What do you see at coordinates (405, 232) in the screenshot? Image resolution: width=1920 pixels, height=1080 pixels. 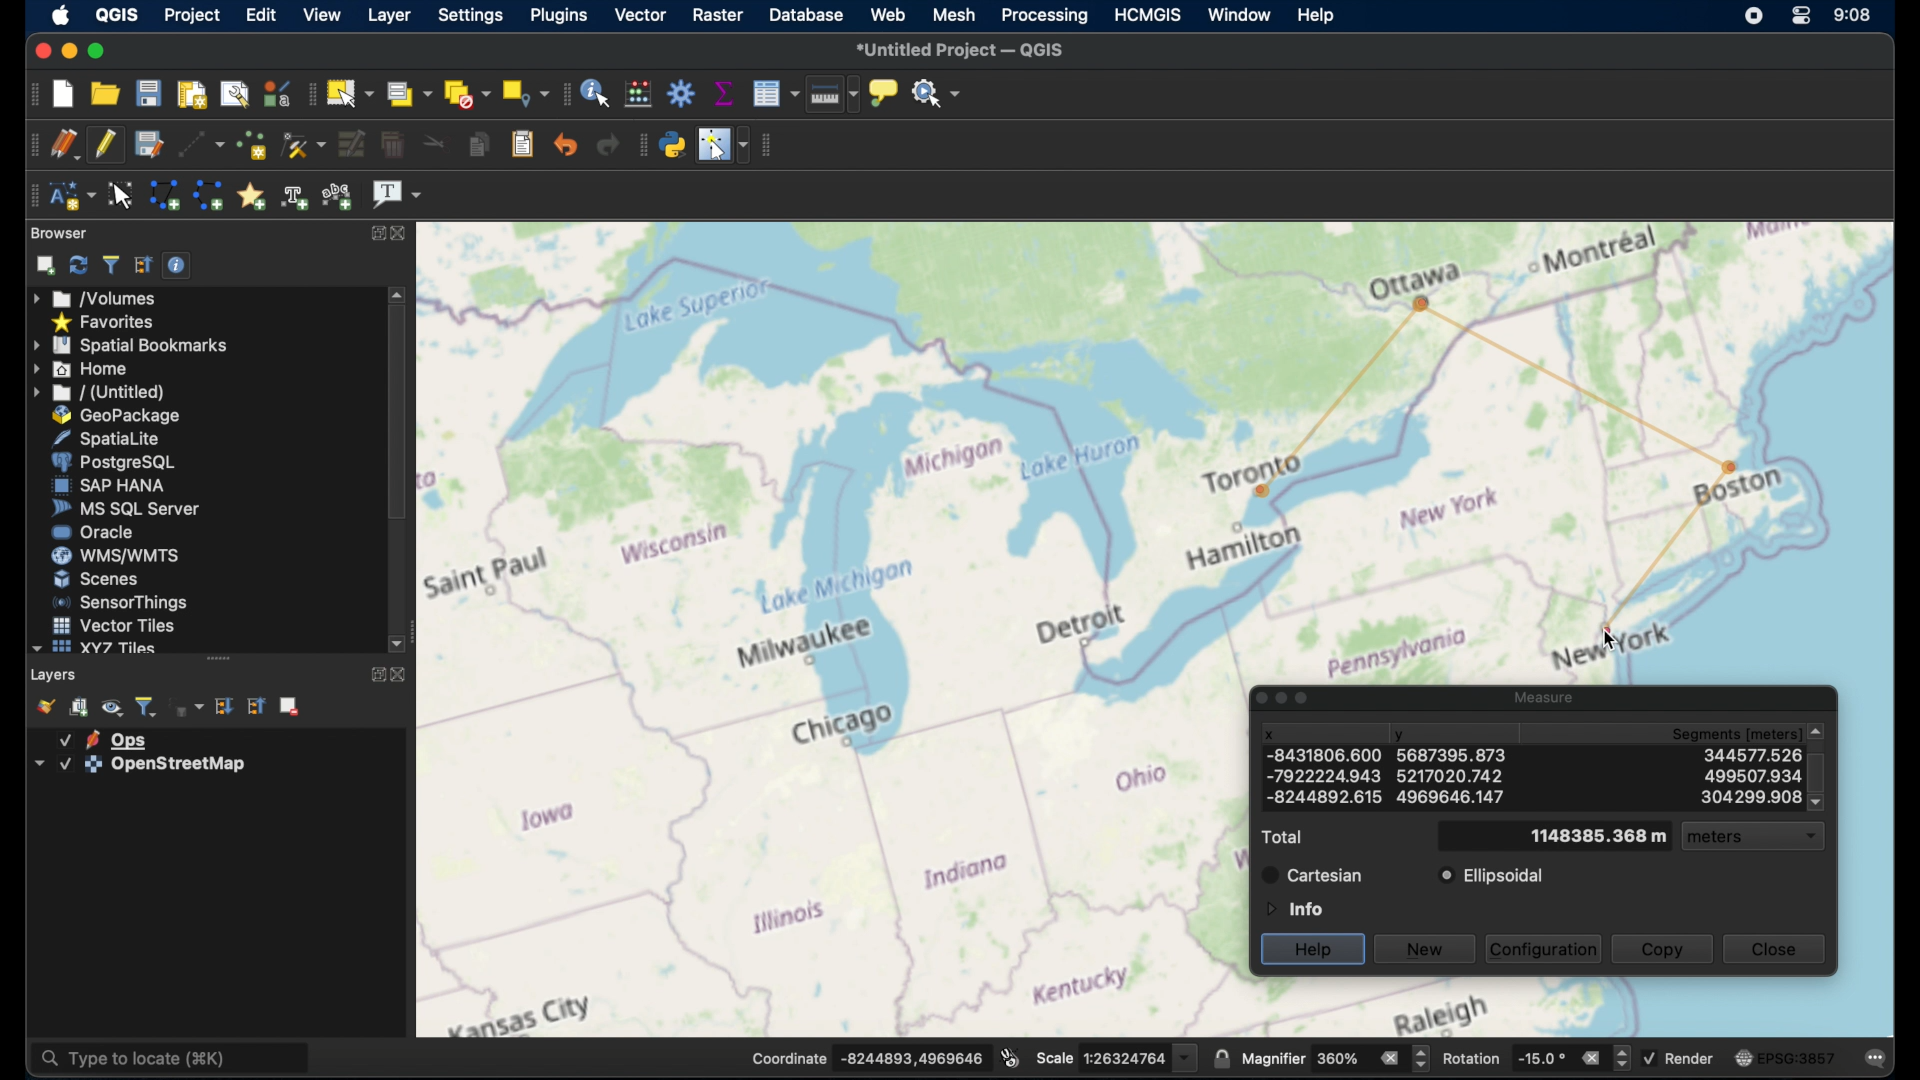 I see `close` at bounding box center [405, 232].